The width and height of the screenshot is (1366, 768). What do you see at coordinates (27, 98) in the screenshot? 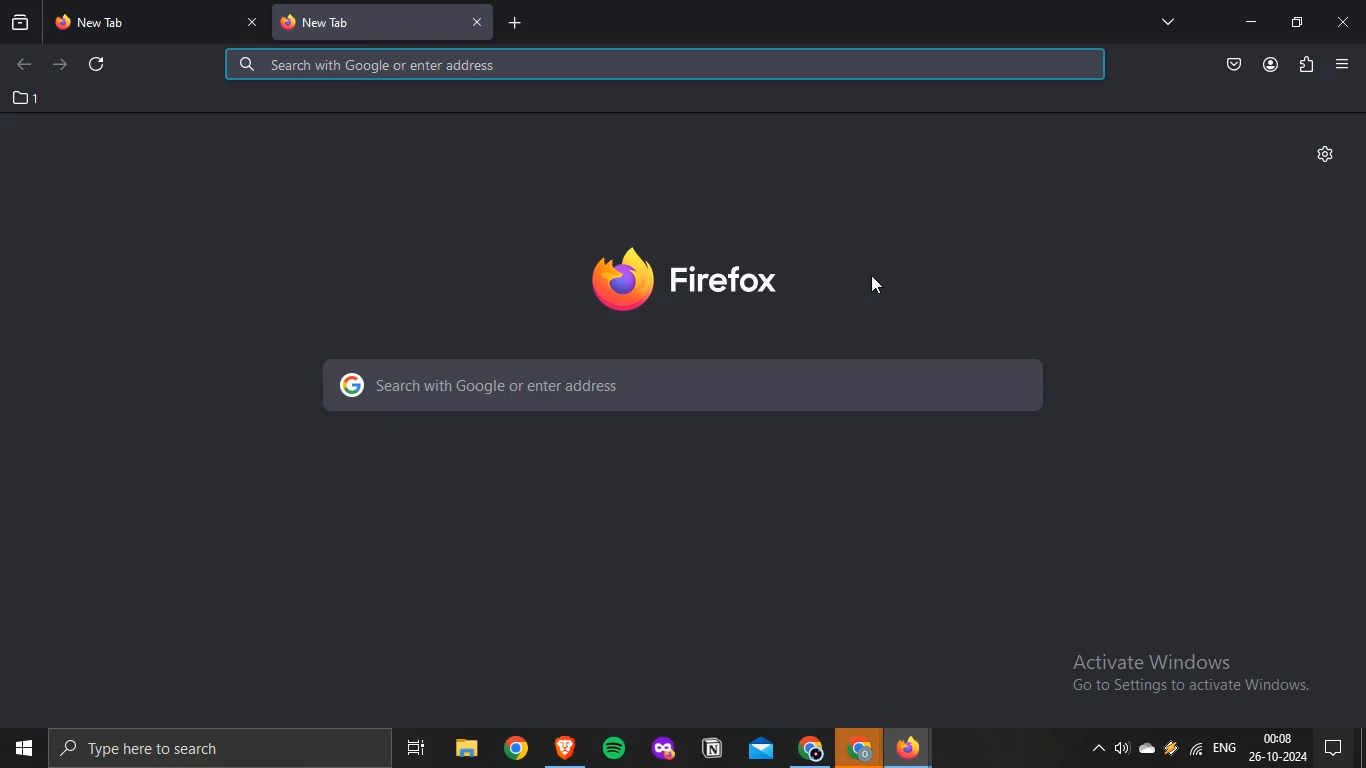
I see `1` at bounding box center [27, 98].